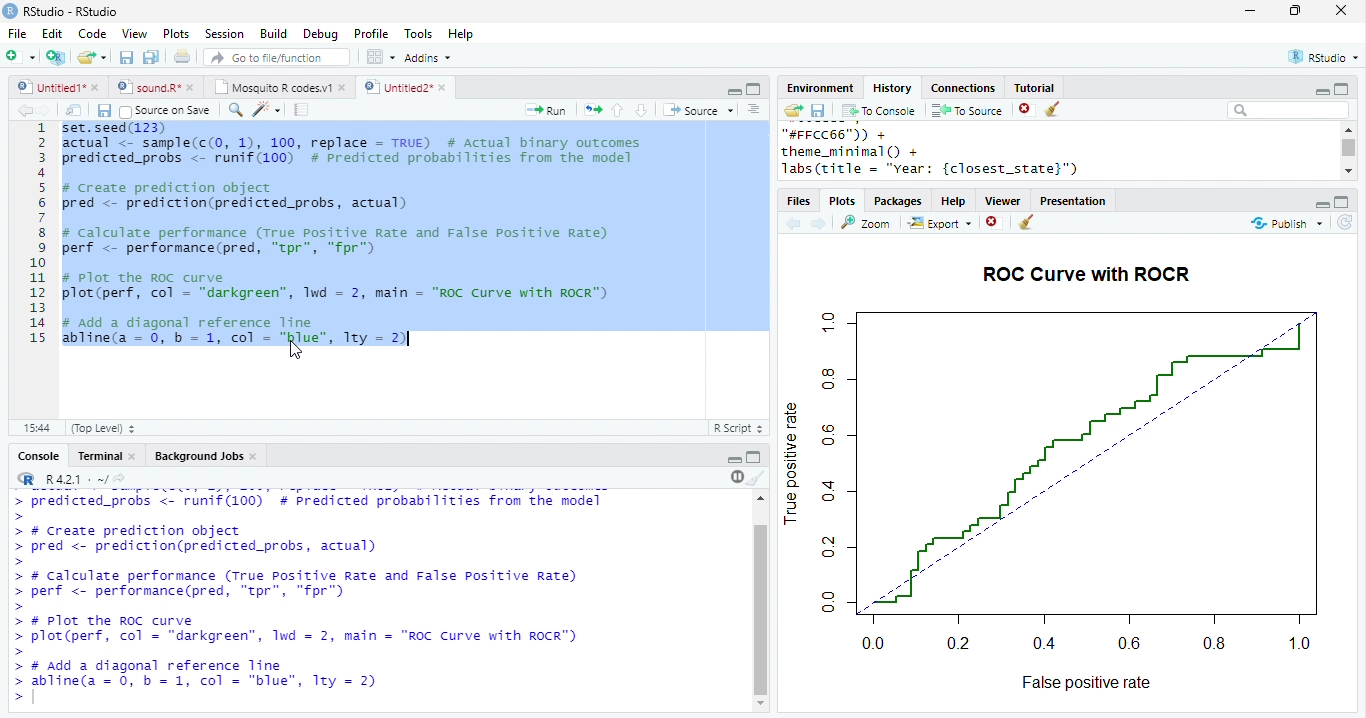 Image resolution: width=1366 pixels, height=718 pixels. I want to click on close, so click(134, 457).